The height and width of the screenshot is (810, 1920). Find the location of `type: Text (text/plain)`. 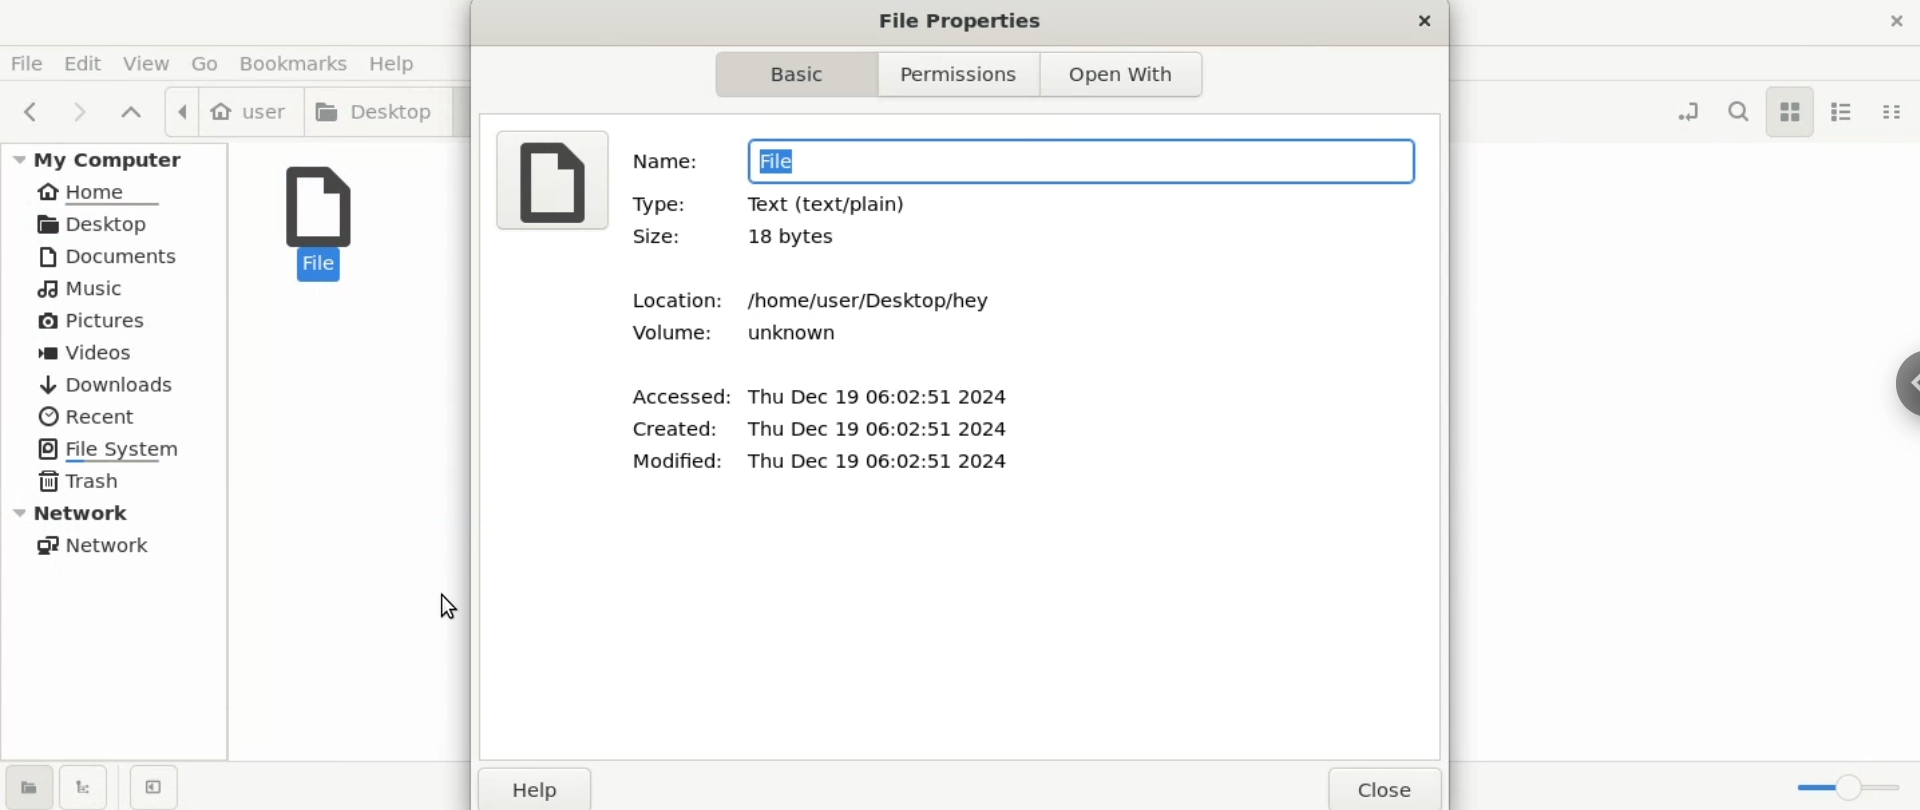

type: Text (text/plain) is located at coordinates (774, 205).